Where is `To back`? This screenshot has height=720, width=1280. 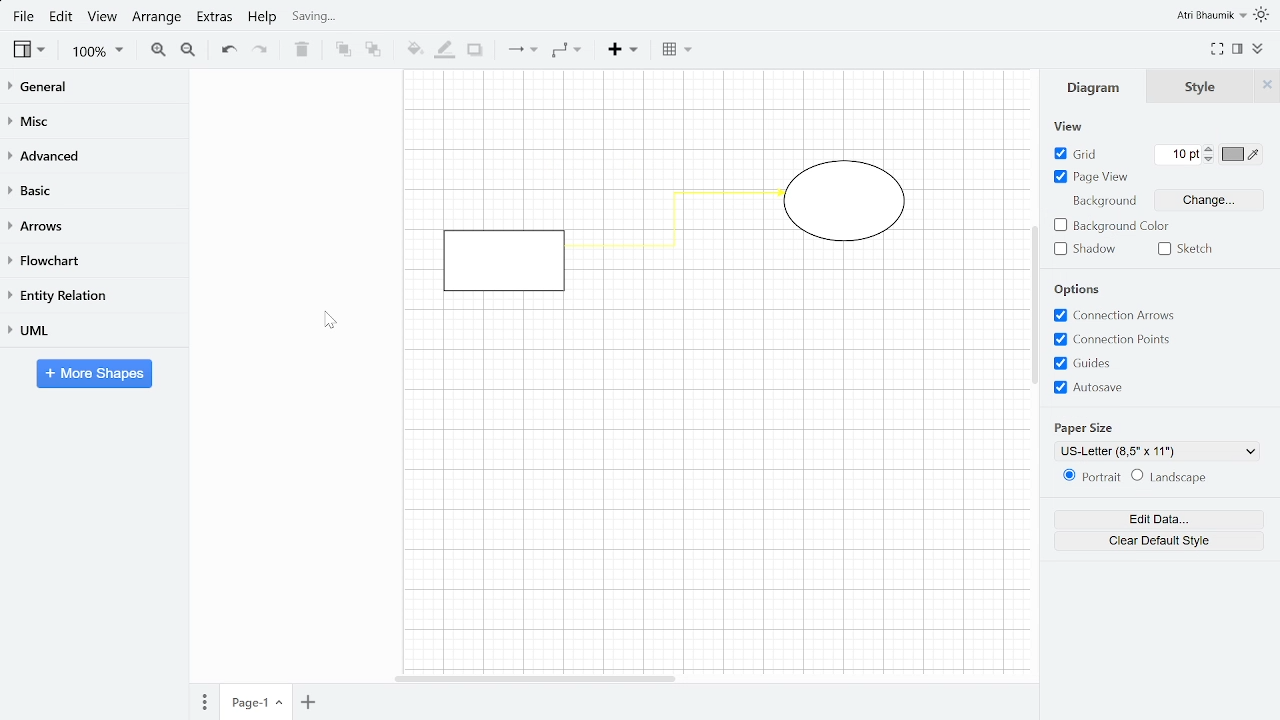 To back is located at coordinates (373, 50).